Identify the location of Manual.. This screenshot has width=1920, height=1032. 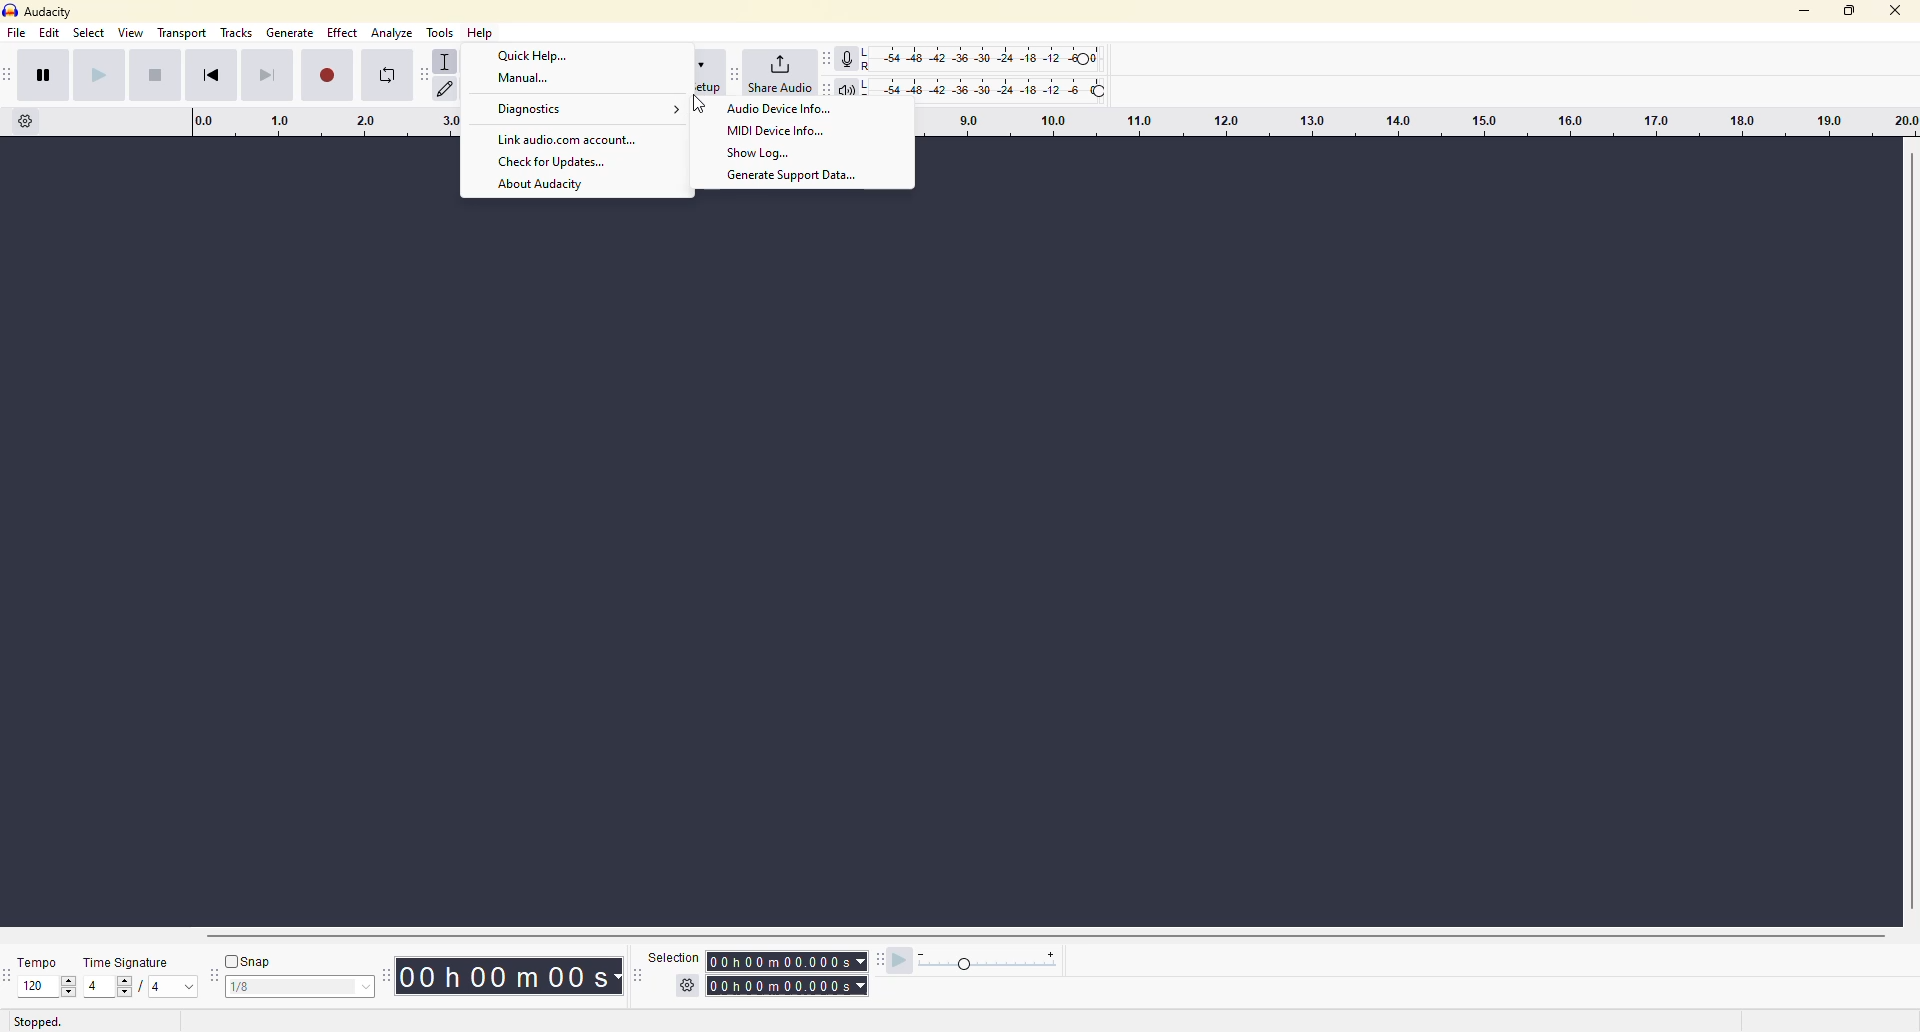
(524, 81).